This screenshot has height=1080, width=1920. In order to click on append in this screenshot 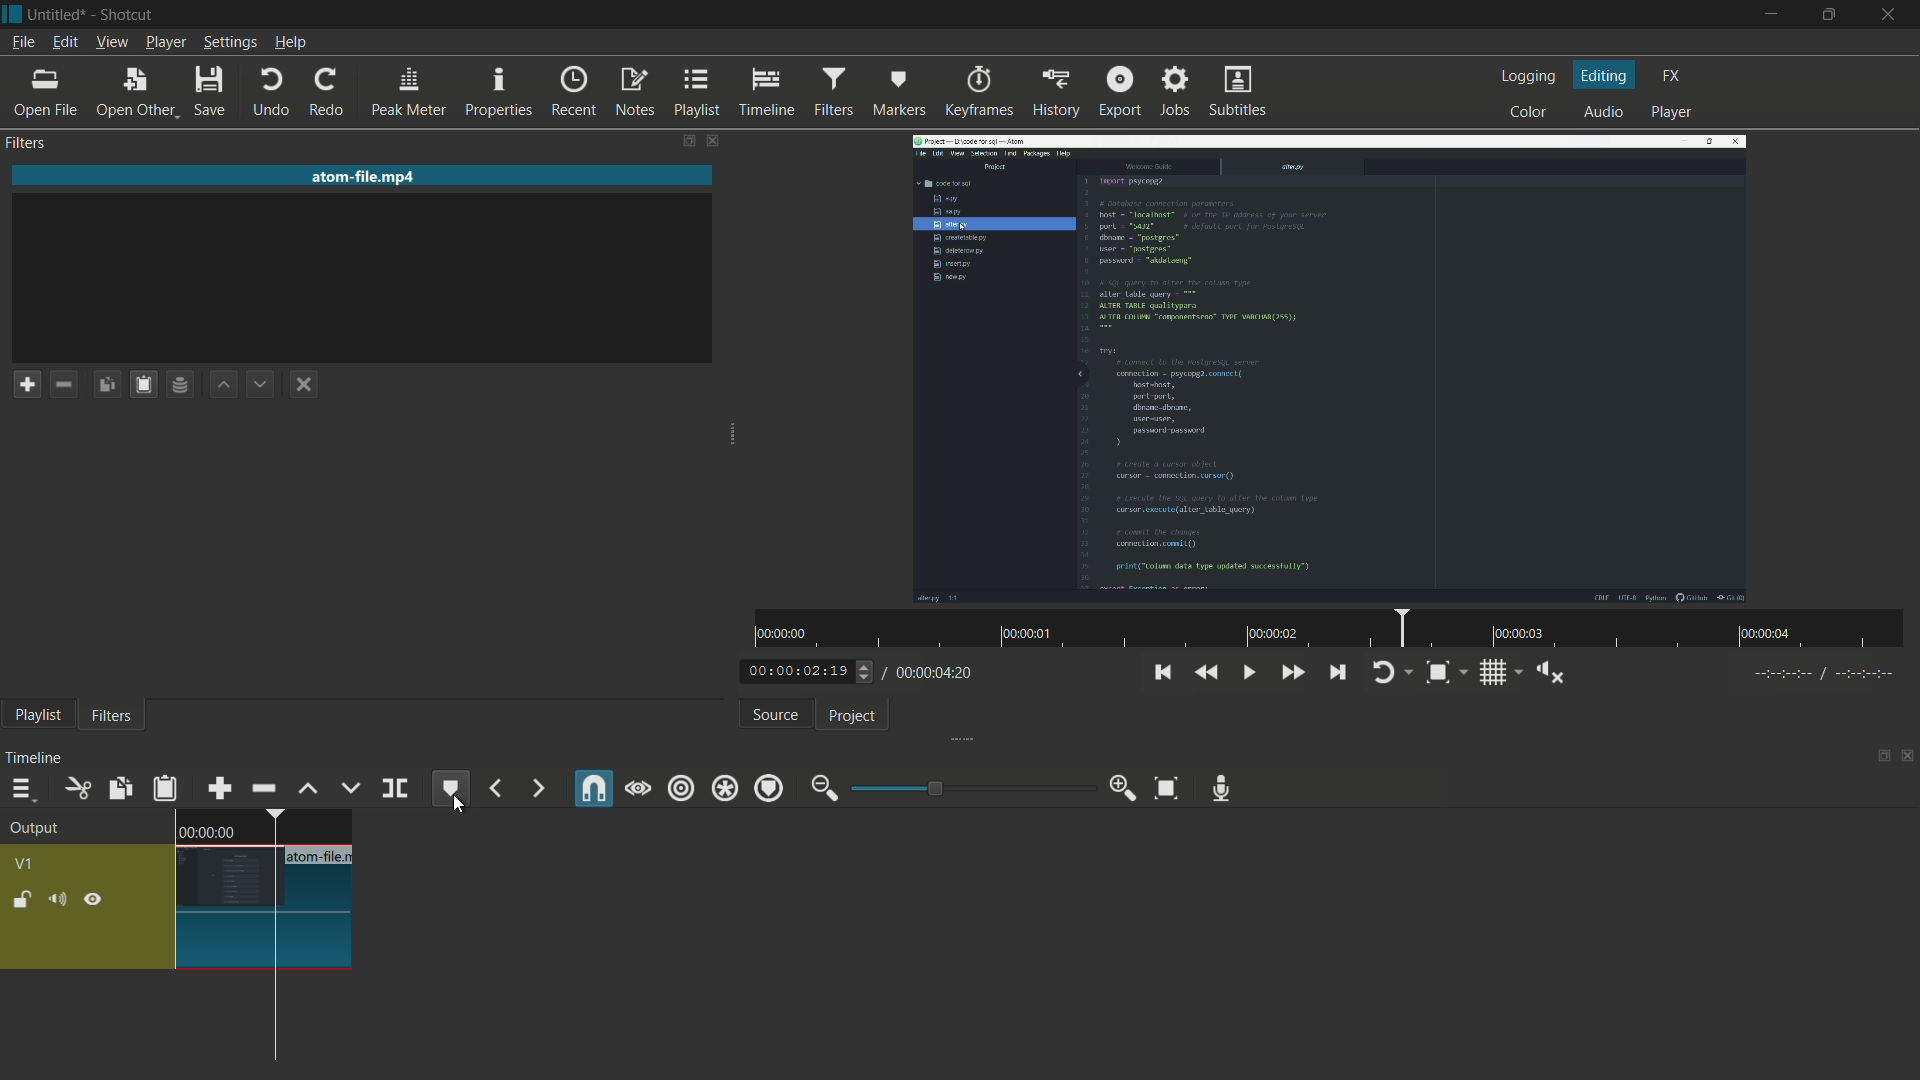, I will do `click(218, 789)`.